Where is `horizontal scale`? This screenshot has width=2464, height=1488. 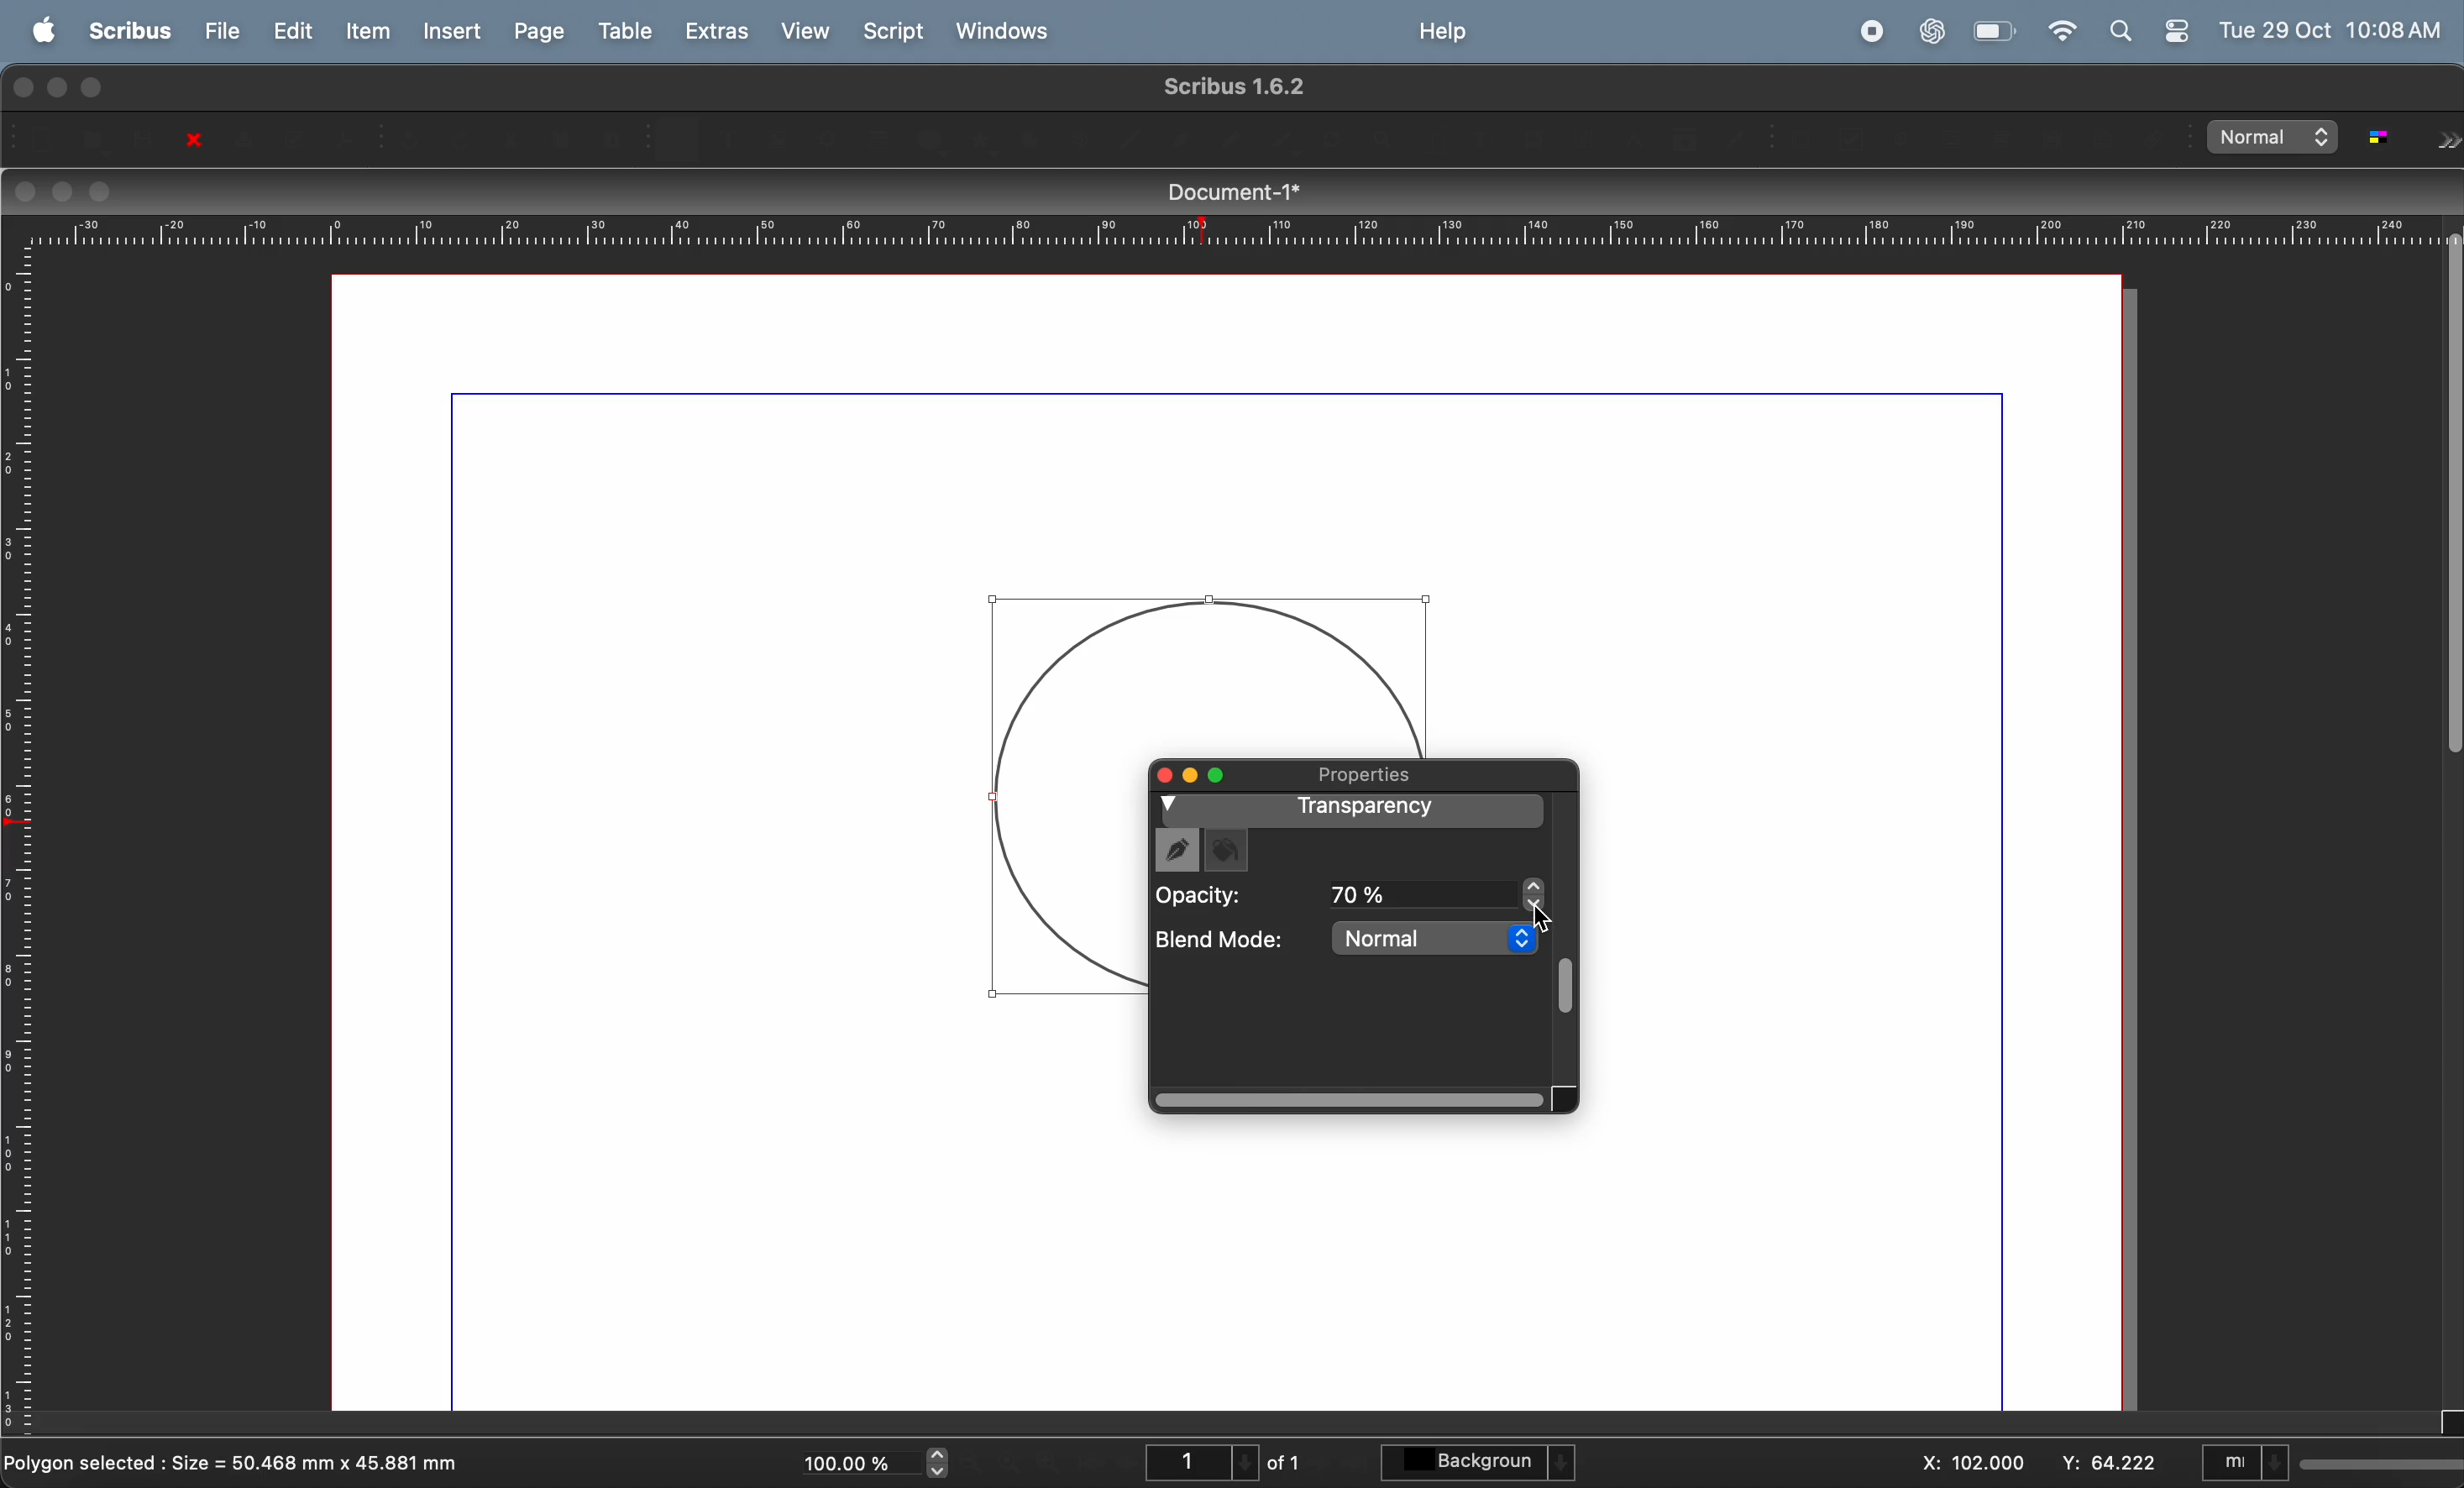 horizontal scale is located at coordinates (1220, 230).